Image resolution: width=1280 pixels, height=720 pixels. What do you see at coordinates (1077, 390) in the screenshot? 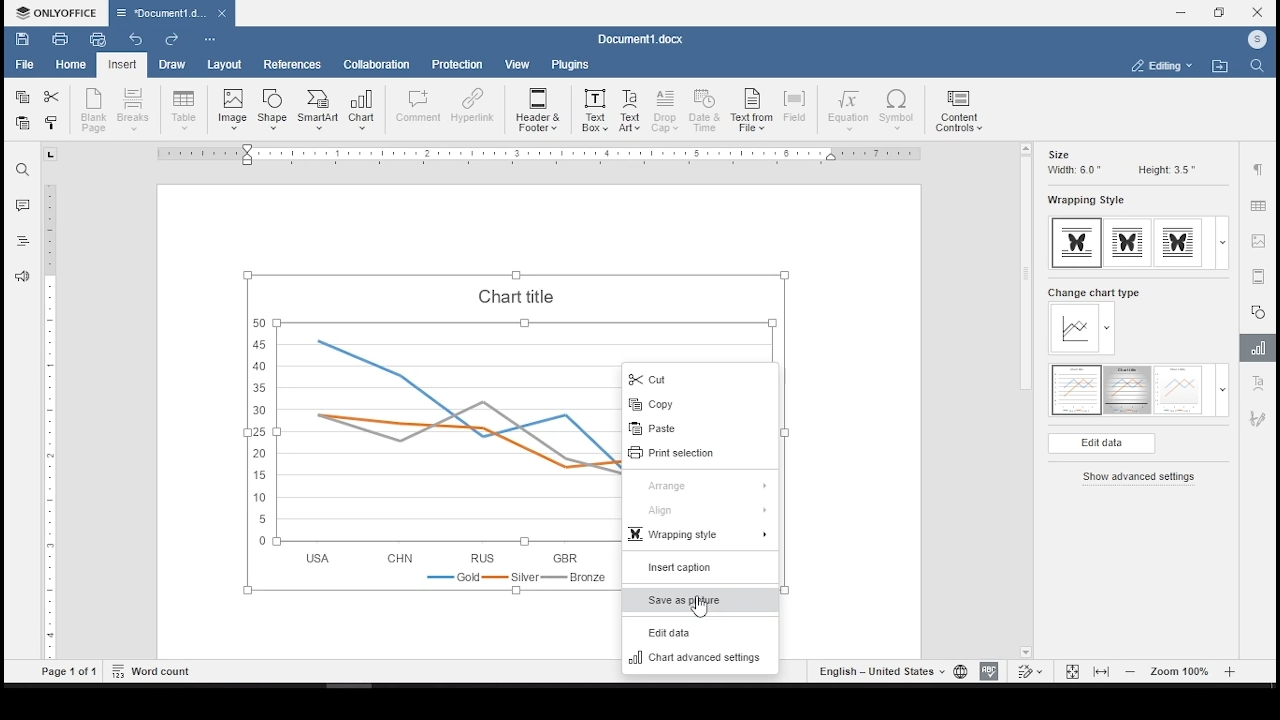
I see `chart style 1` at bounding box center [1077, 390].